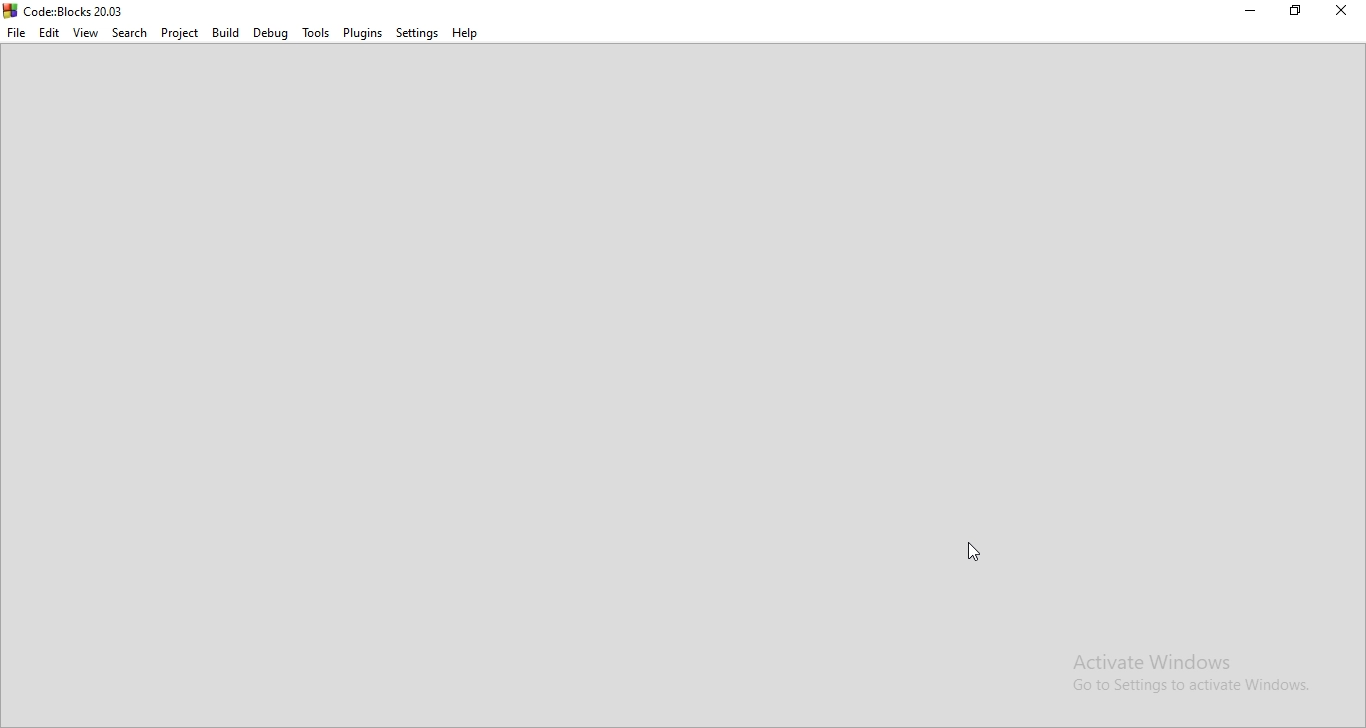 This screenshot has height=728, width=1366. What do you see at coordinates (1248, 12) in the screenshot?
I see `Minimise` at bounding box center [1248, 12].